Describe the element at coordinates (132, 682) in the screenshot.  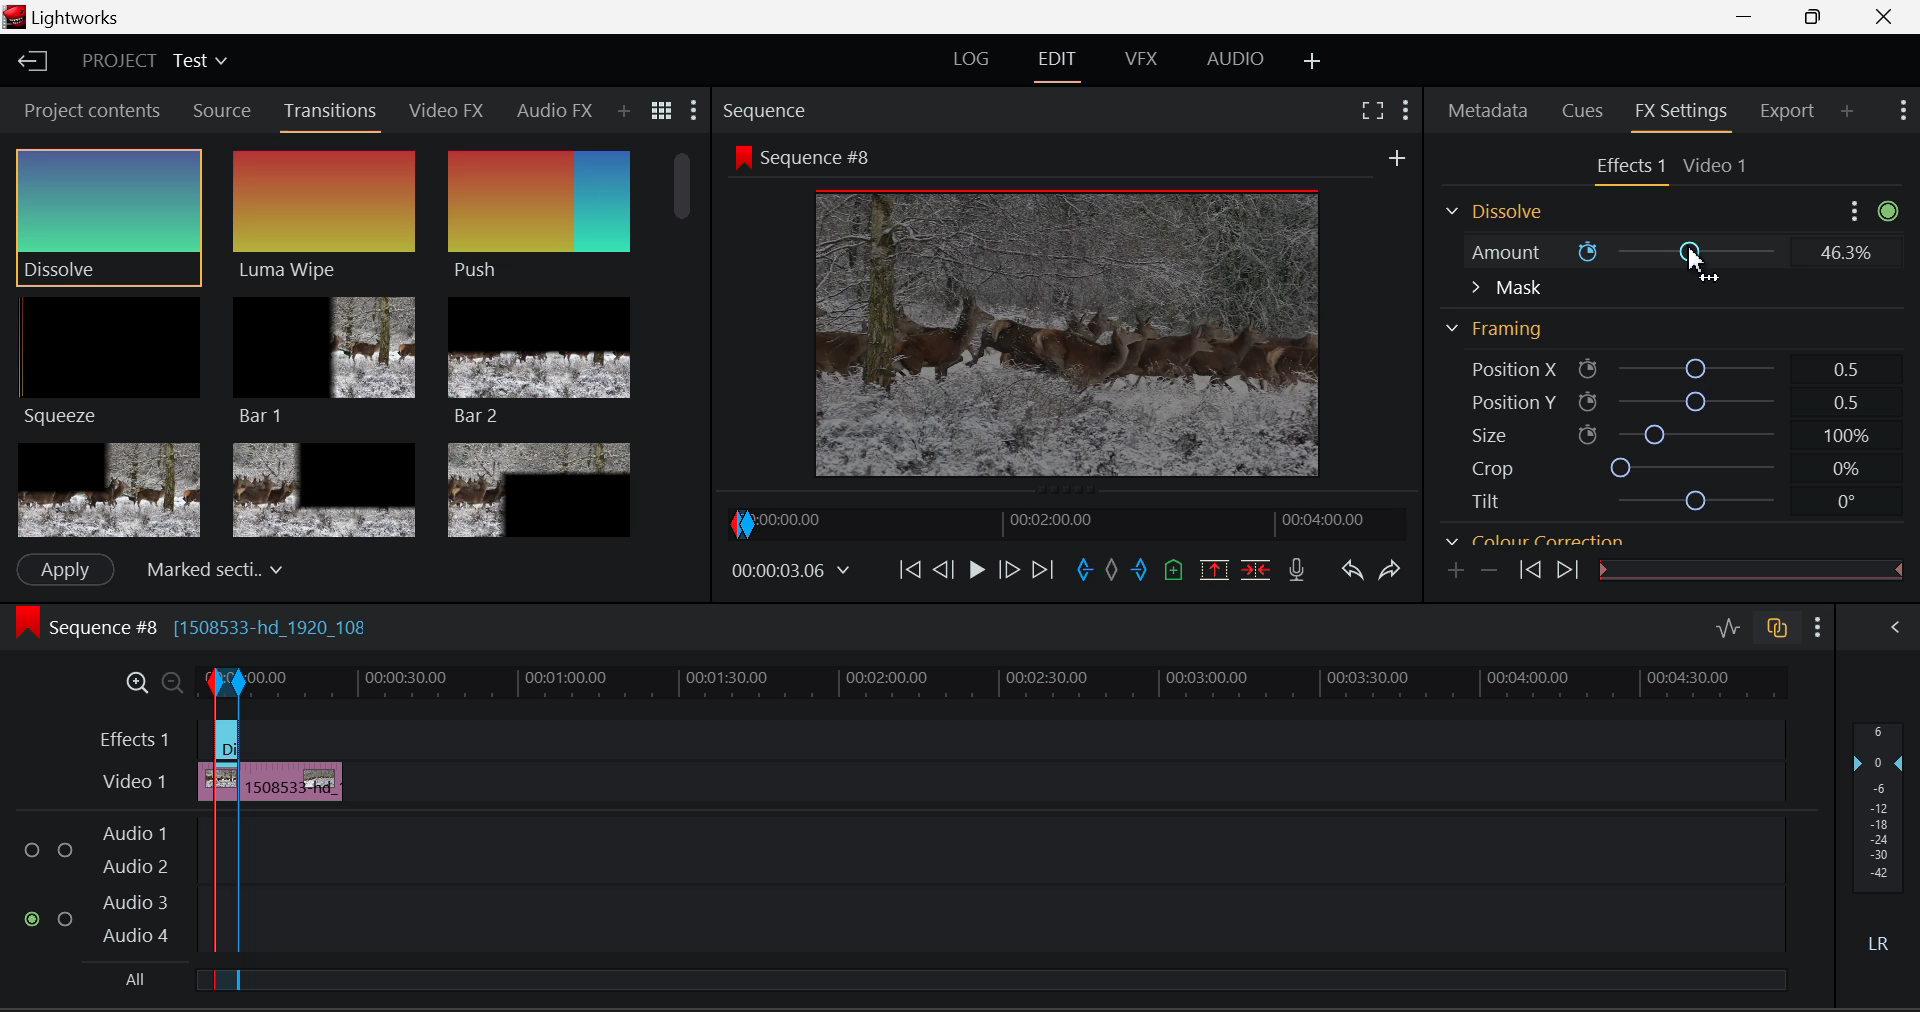
I see `Timeline Zoom In` at that location.